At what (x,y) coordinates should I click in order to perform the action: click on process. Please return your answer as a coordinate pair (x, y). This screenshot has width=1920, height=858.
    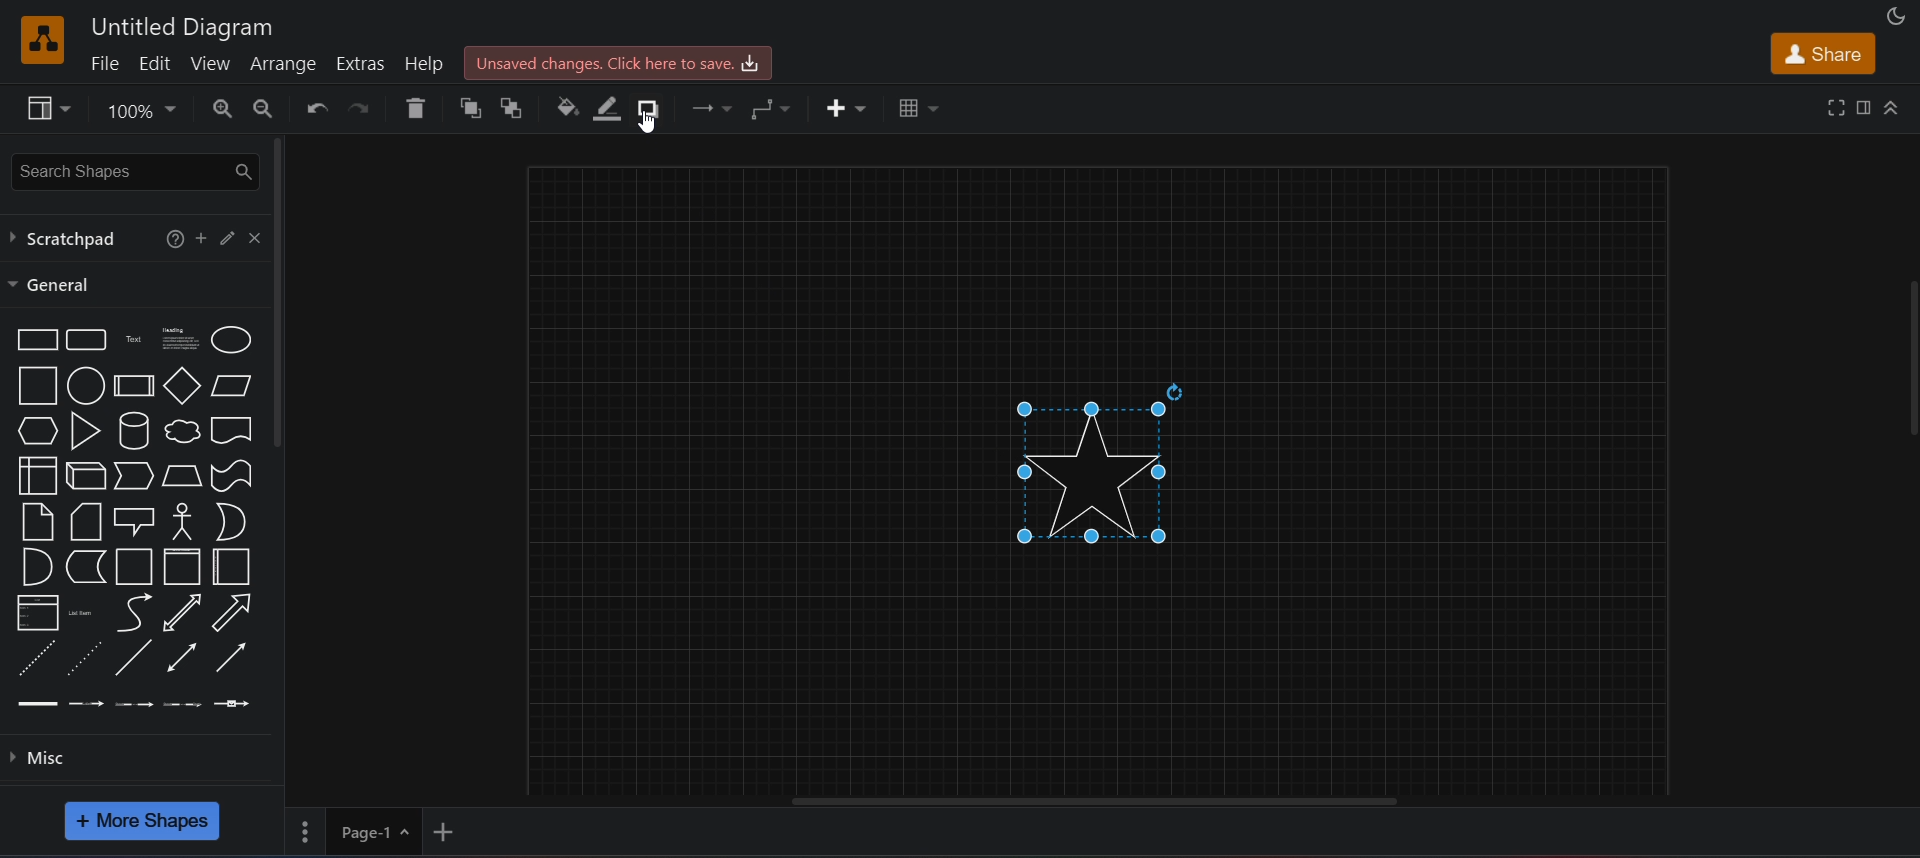
    Looking at the image, I should click on (133, 386).